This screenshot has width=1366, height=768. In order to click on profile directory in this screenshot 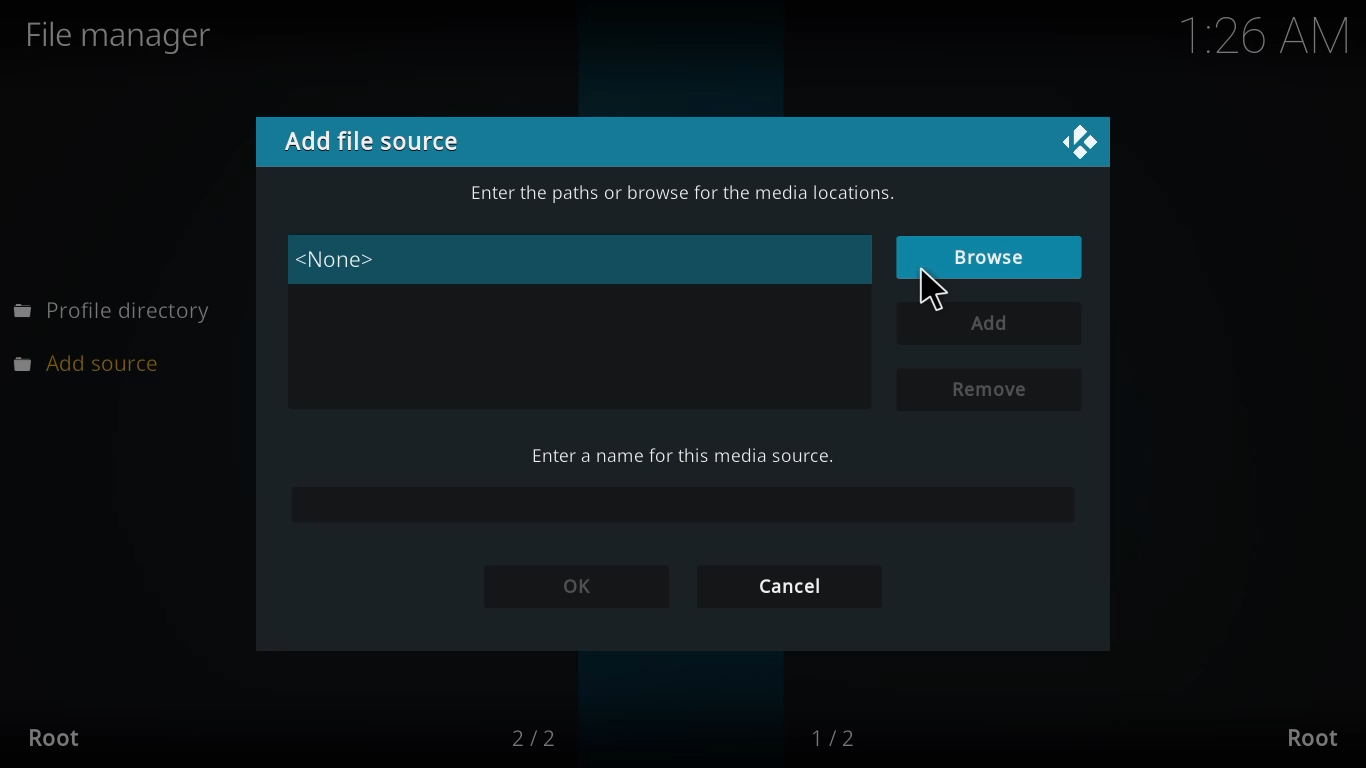, I will do `click(113, 312)`.